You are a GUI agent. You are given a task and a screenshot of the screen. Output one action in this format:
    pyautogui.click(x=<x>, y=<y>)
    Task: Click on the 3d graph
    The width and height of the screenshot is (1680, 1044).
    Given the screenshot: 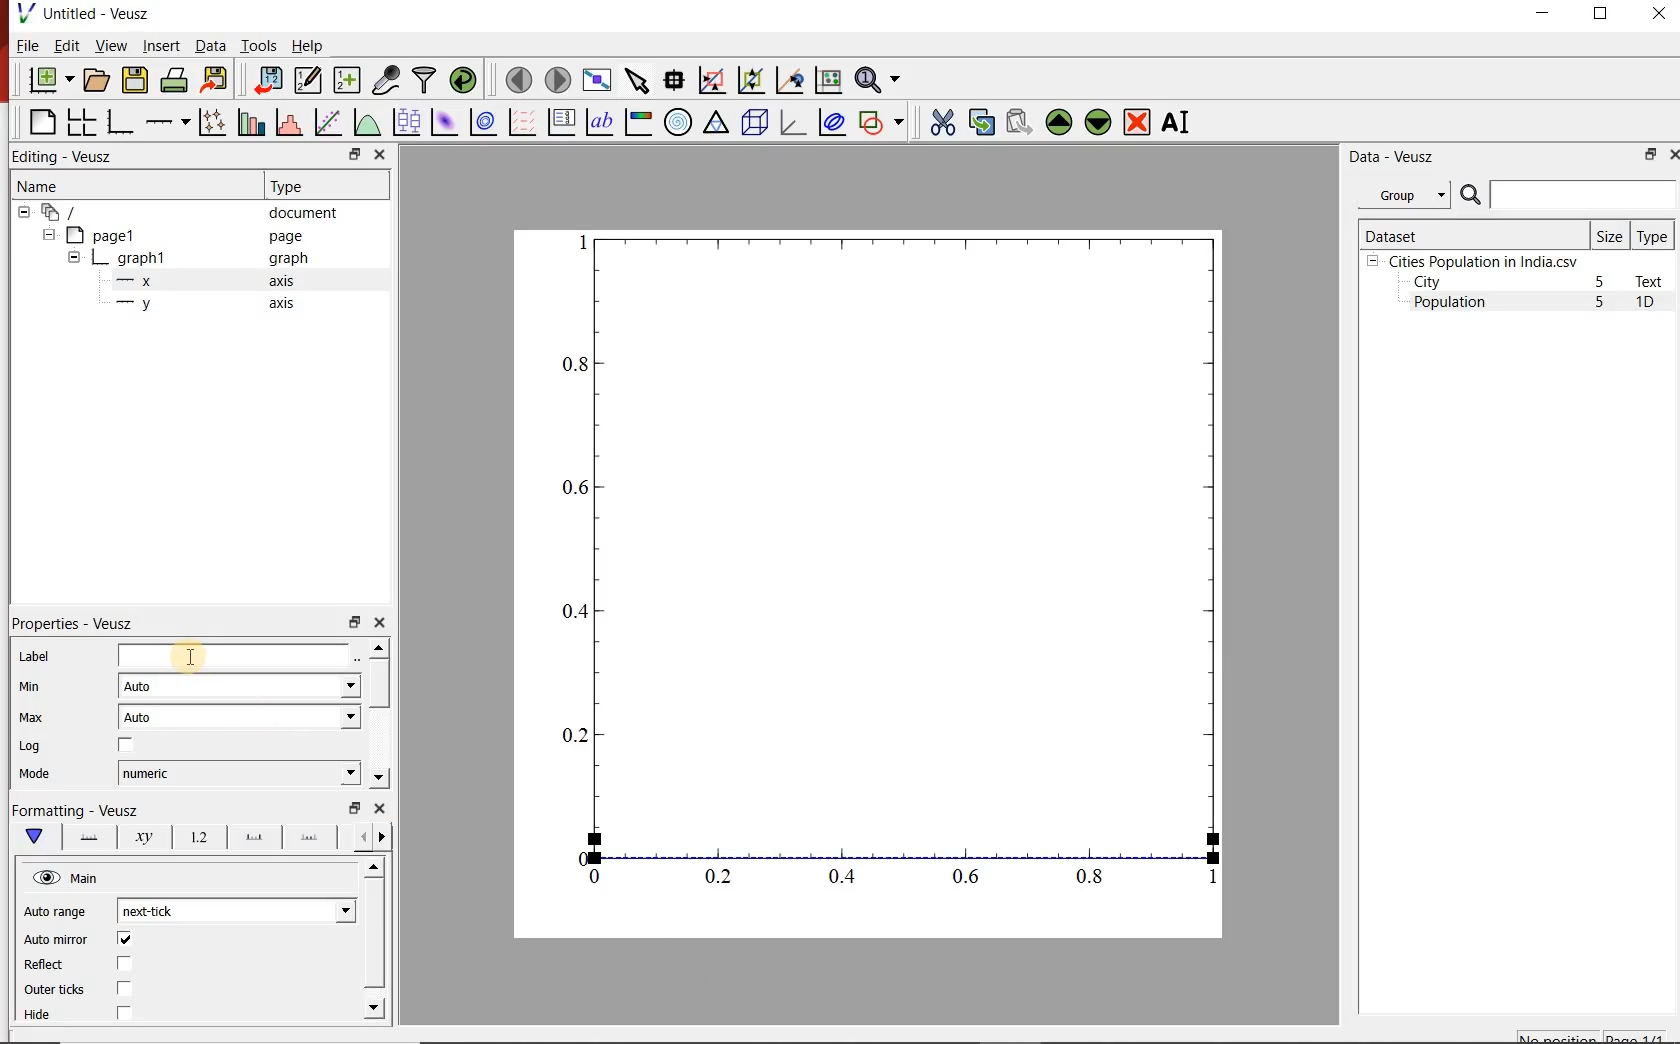 What is the action you would take?
    pyautogui.click(x=791, y=122)
    